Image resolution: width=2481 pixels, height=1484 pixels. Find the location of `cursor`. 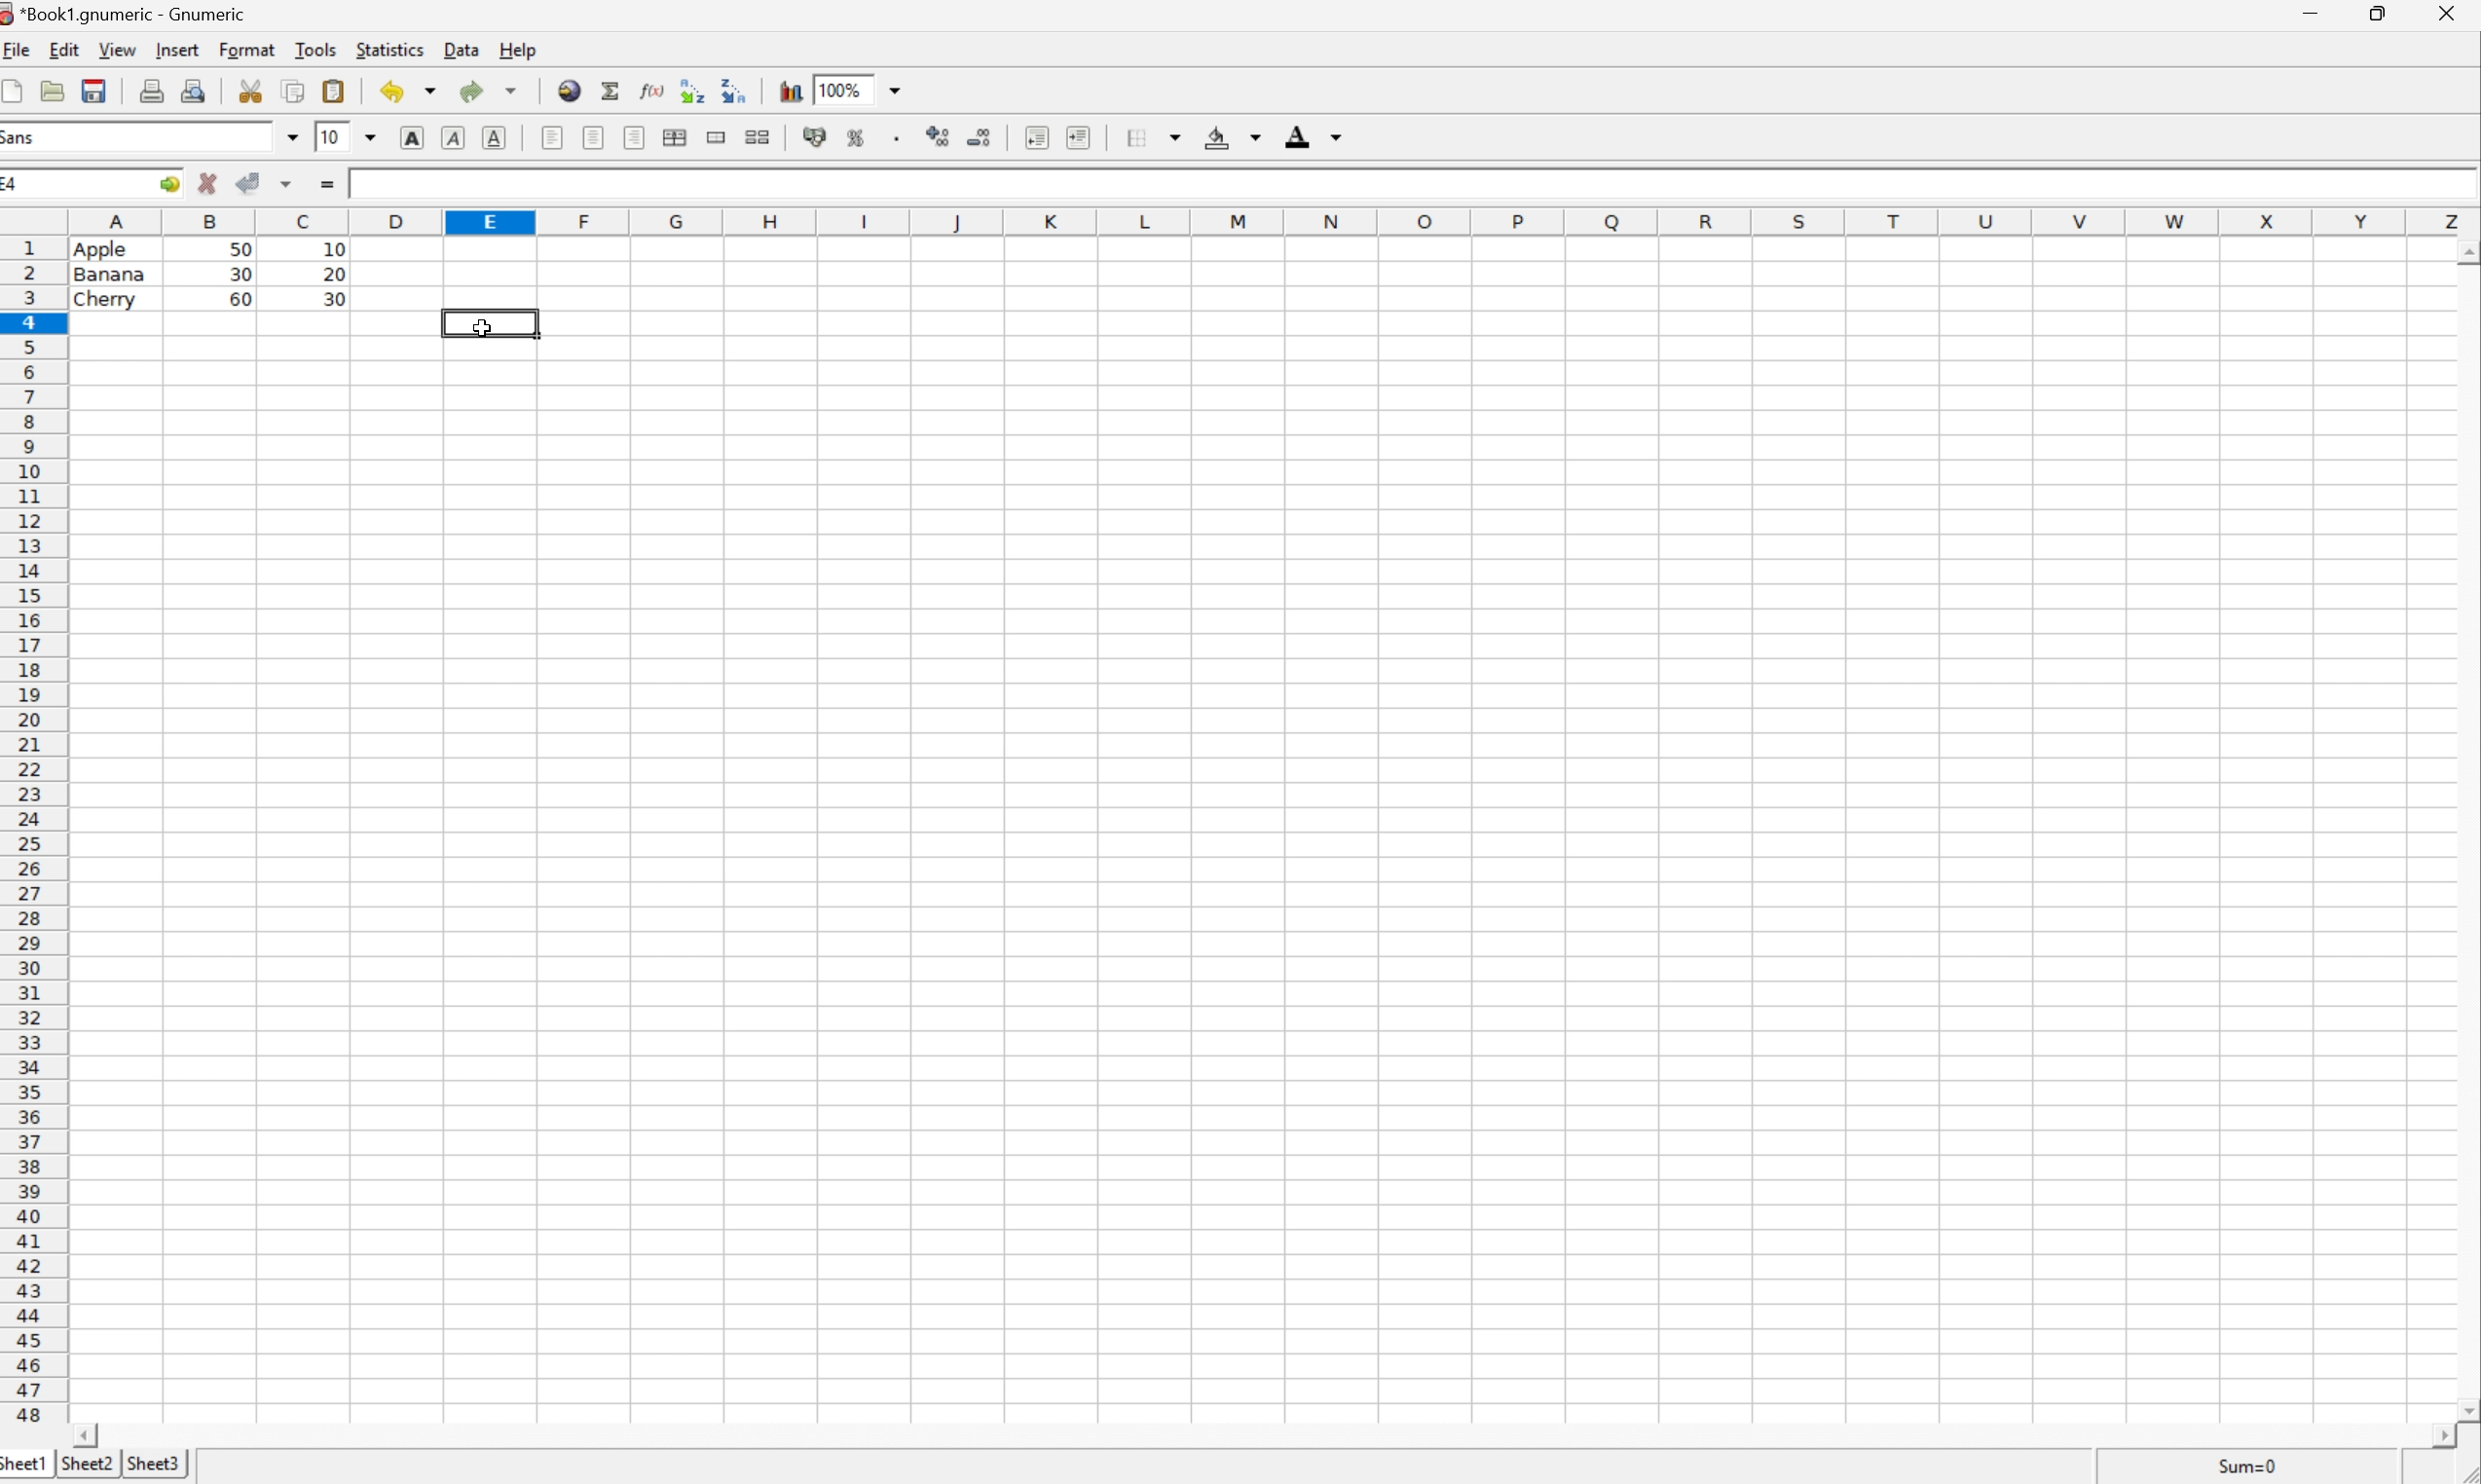

cursor is located at coordinates (484, 326).